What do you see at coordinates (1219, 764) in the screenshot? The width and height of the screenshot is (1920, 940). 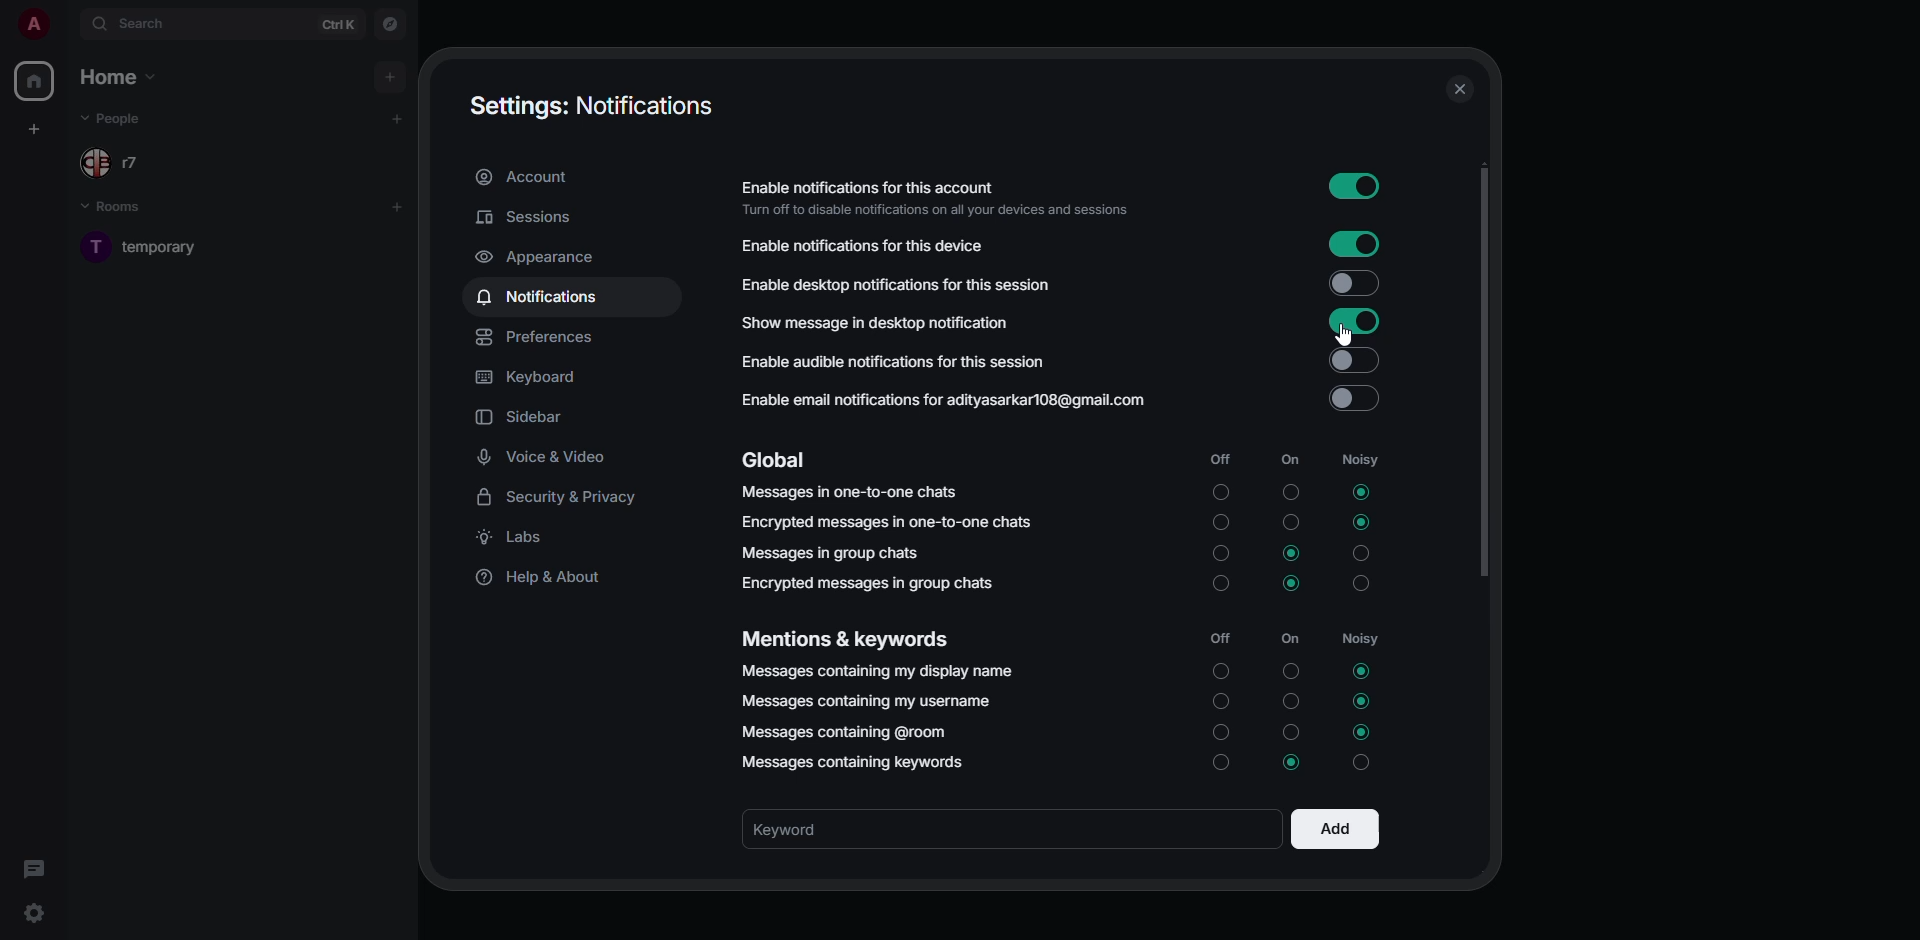 I see `turn on` at bounding box center [1219, 764].